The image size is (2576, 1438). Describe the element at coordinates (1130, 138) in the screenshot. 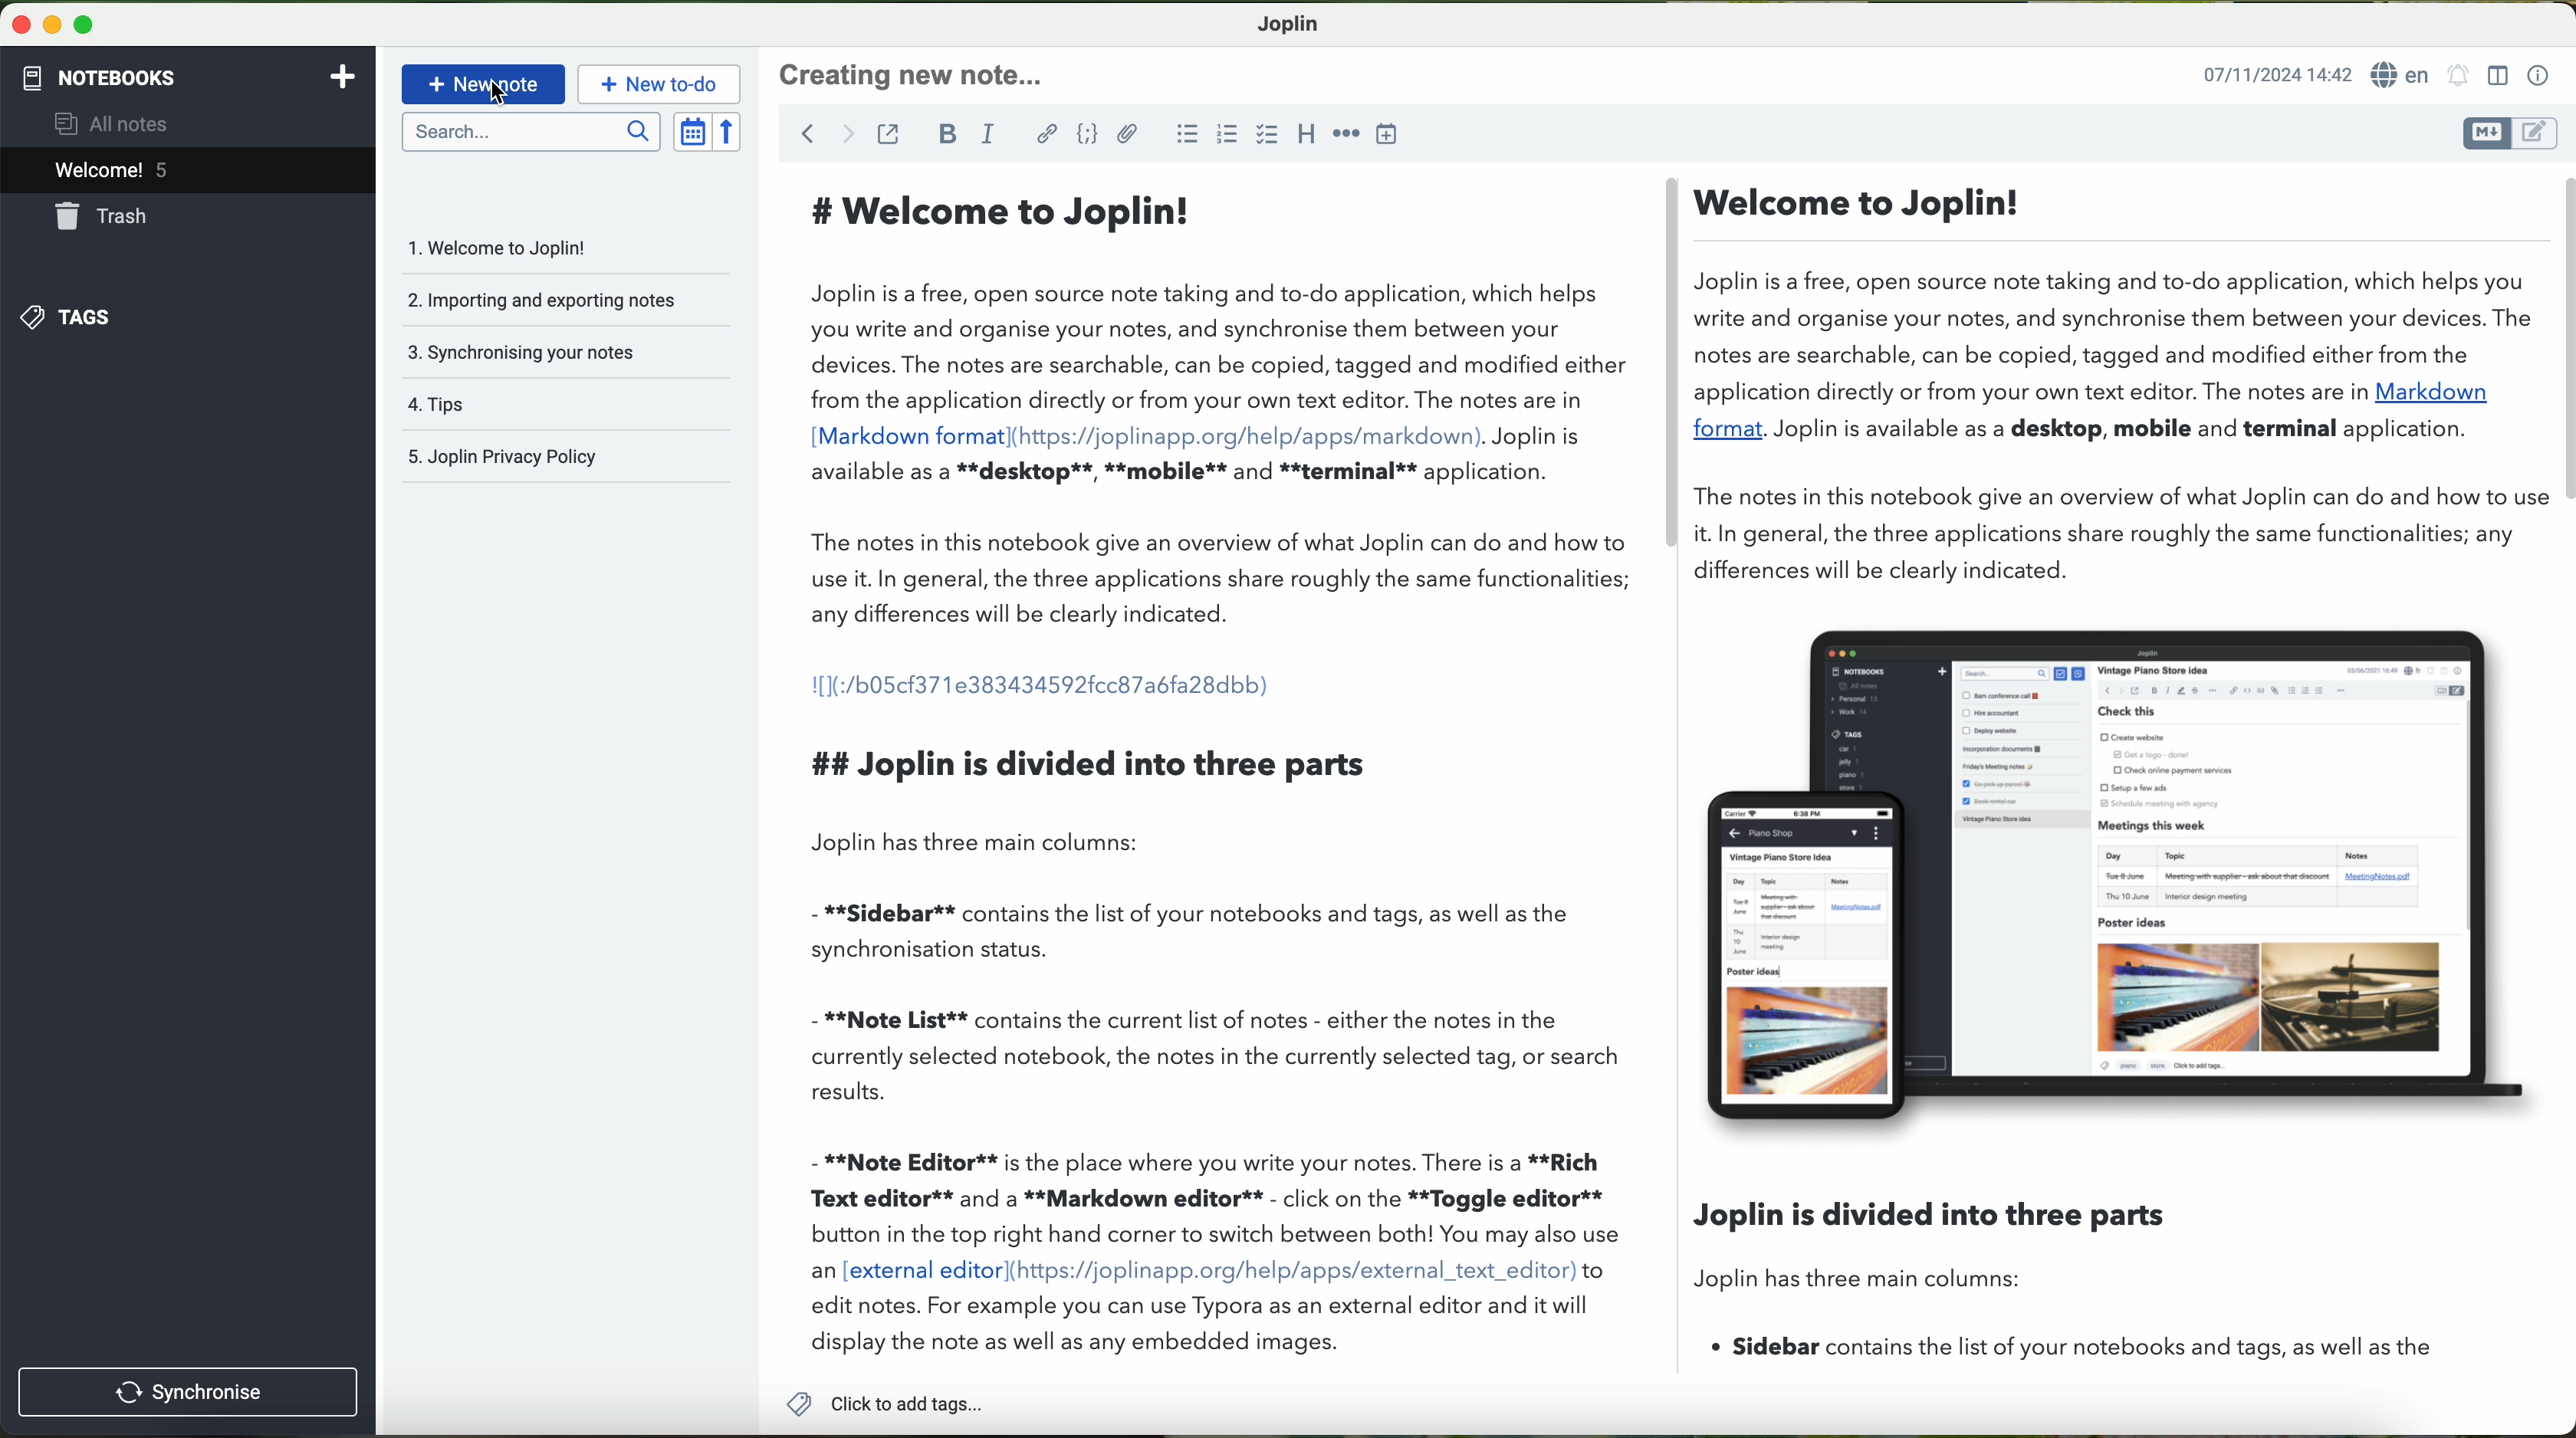

I see `attach files` at that location.